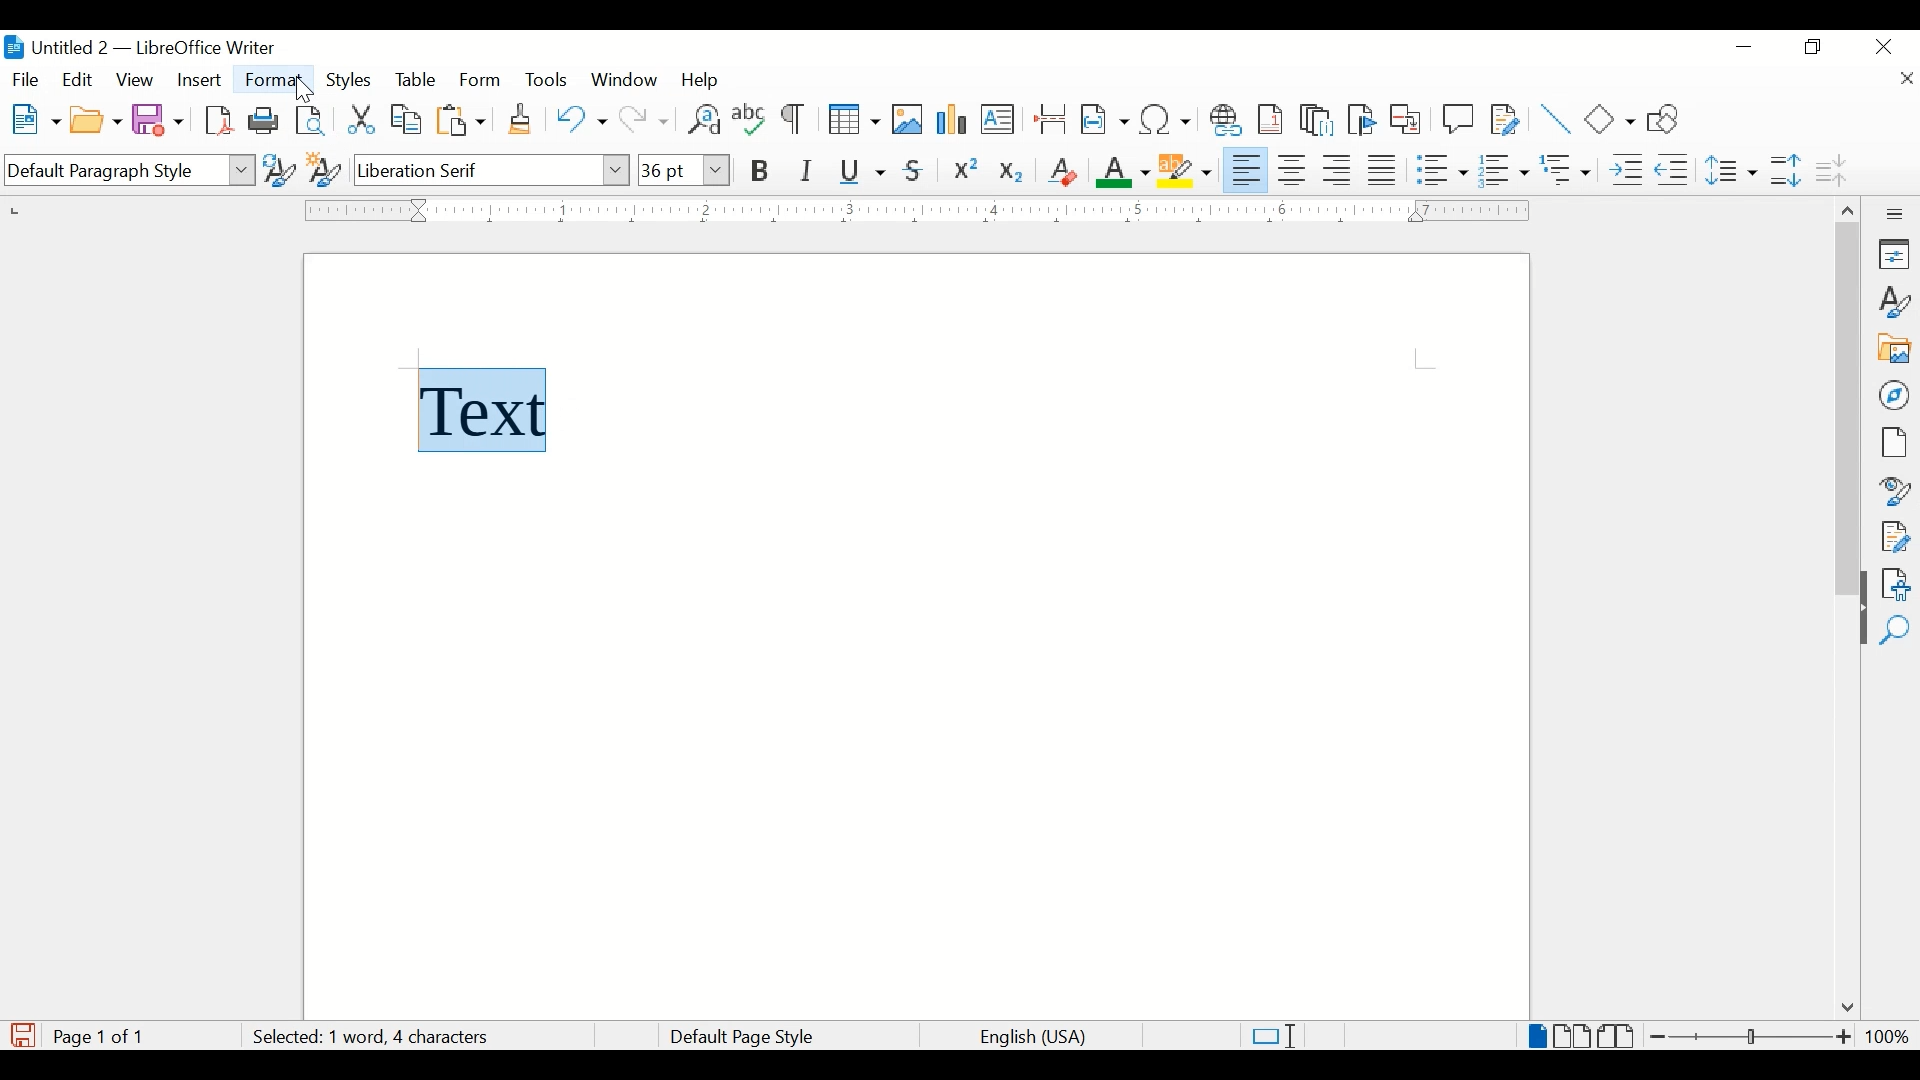 The height and width of the screenshot is (1080, 1920). I want to click on help, so click(704, 80).